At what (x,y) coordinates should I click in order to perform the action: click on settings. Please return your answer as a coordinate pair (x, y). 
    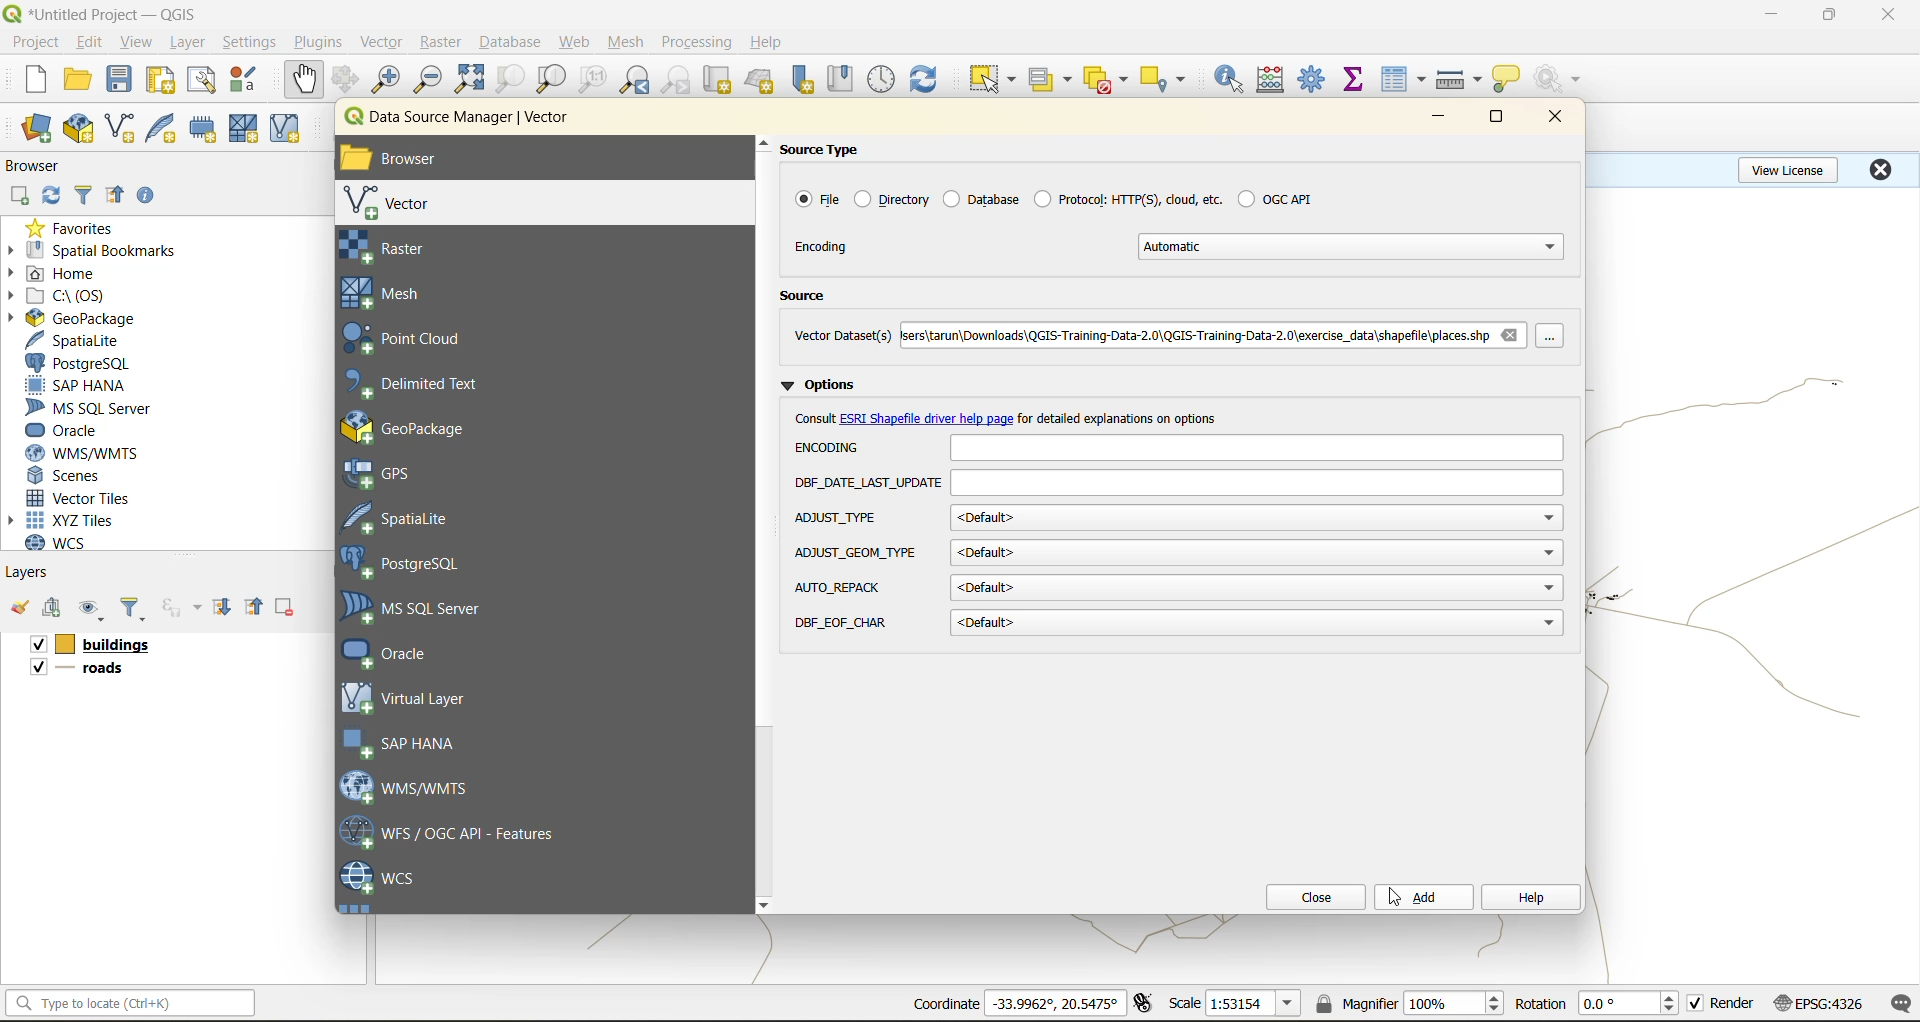
    Looking at the image, I should click on (249, 45).